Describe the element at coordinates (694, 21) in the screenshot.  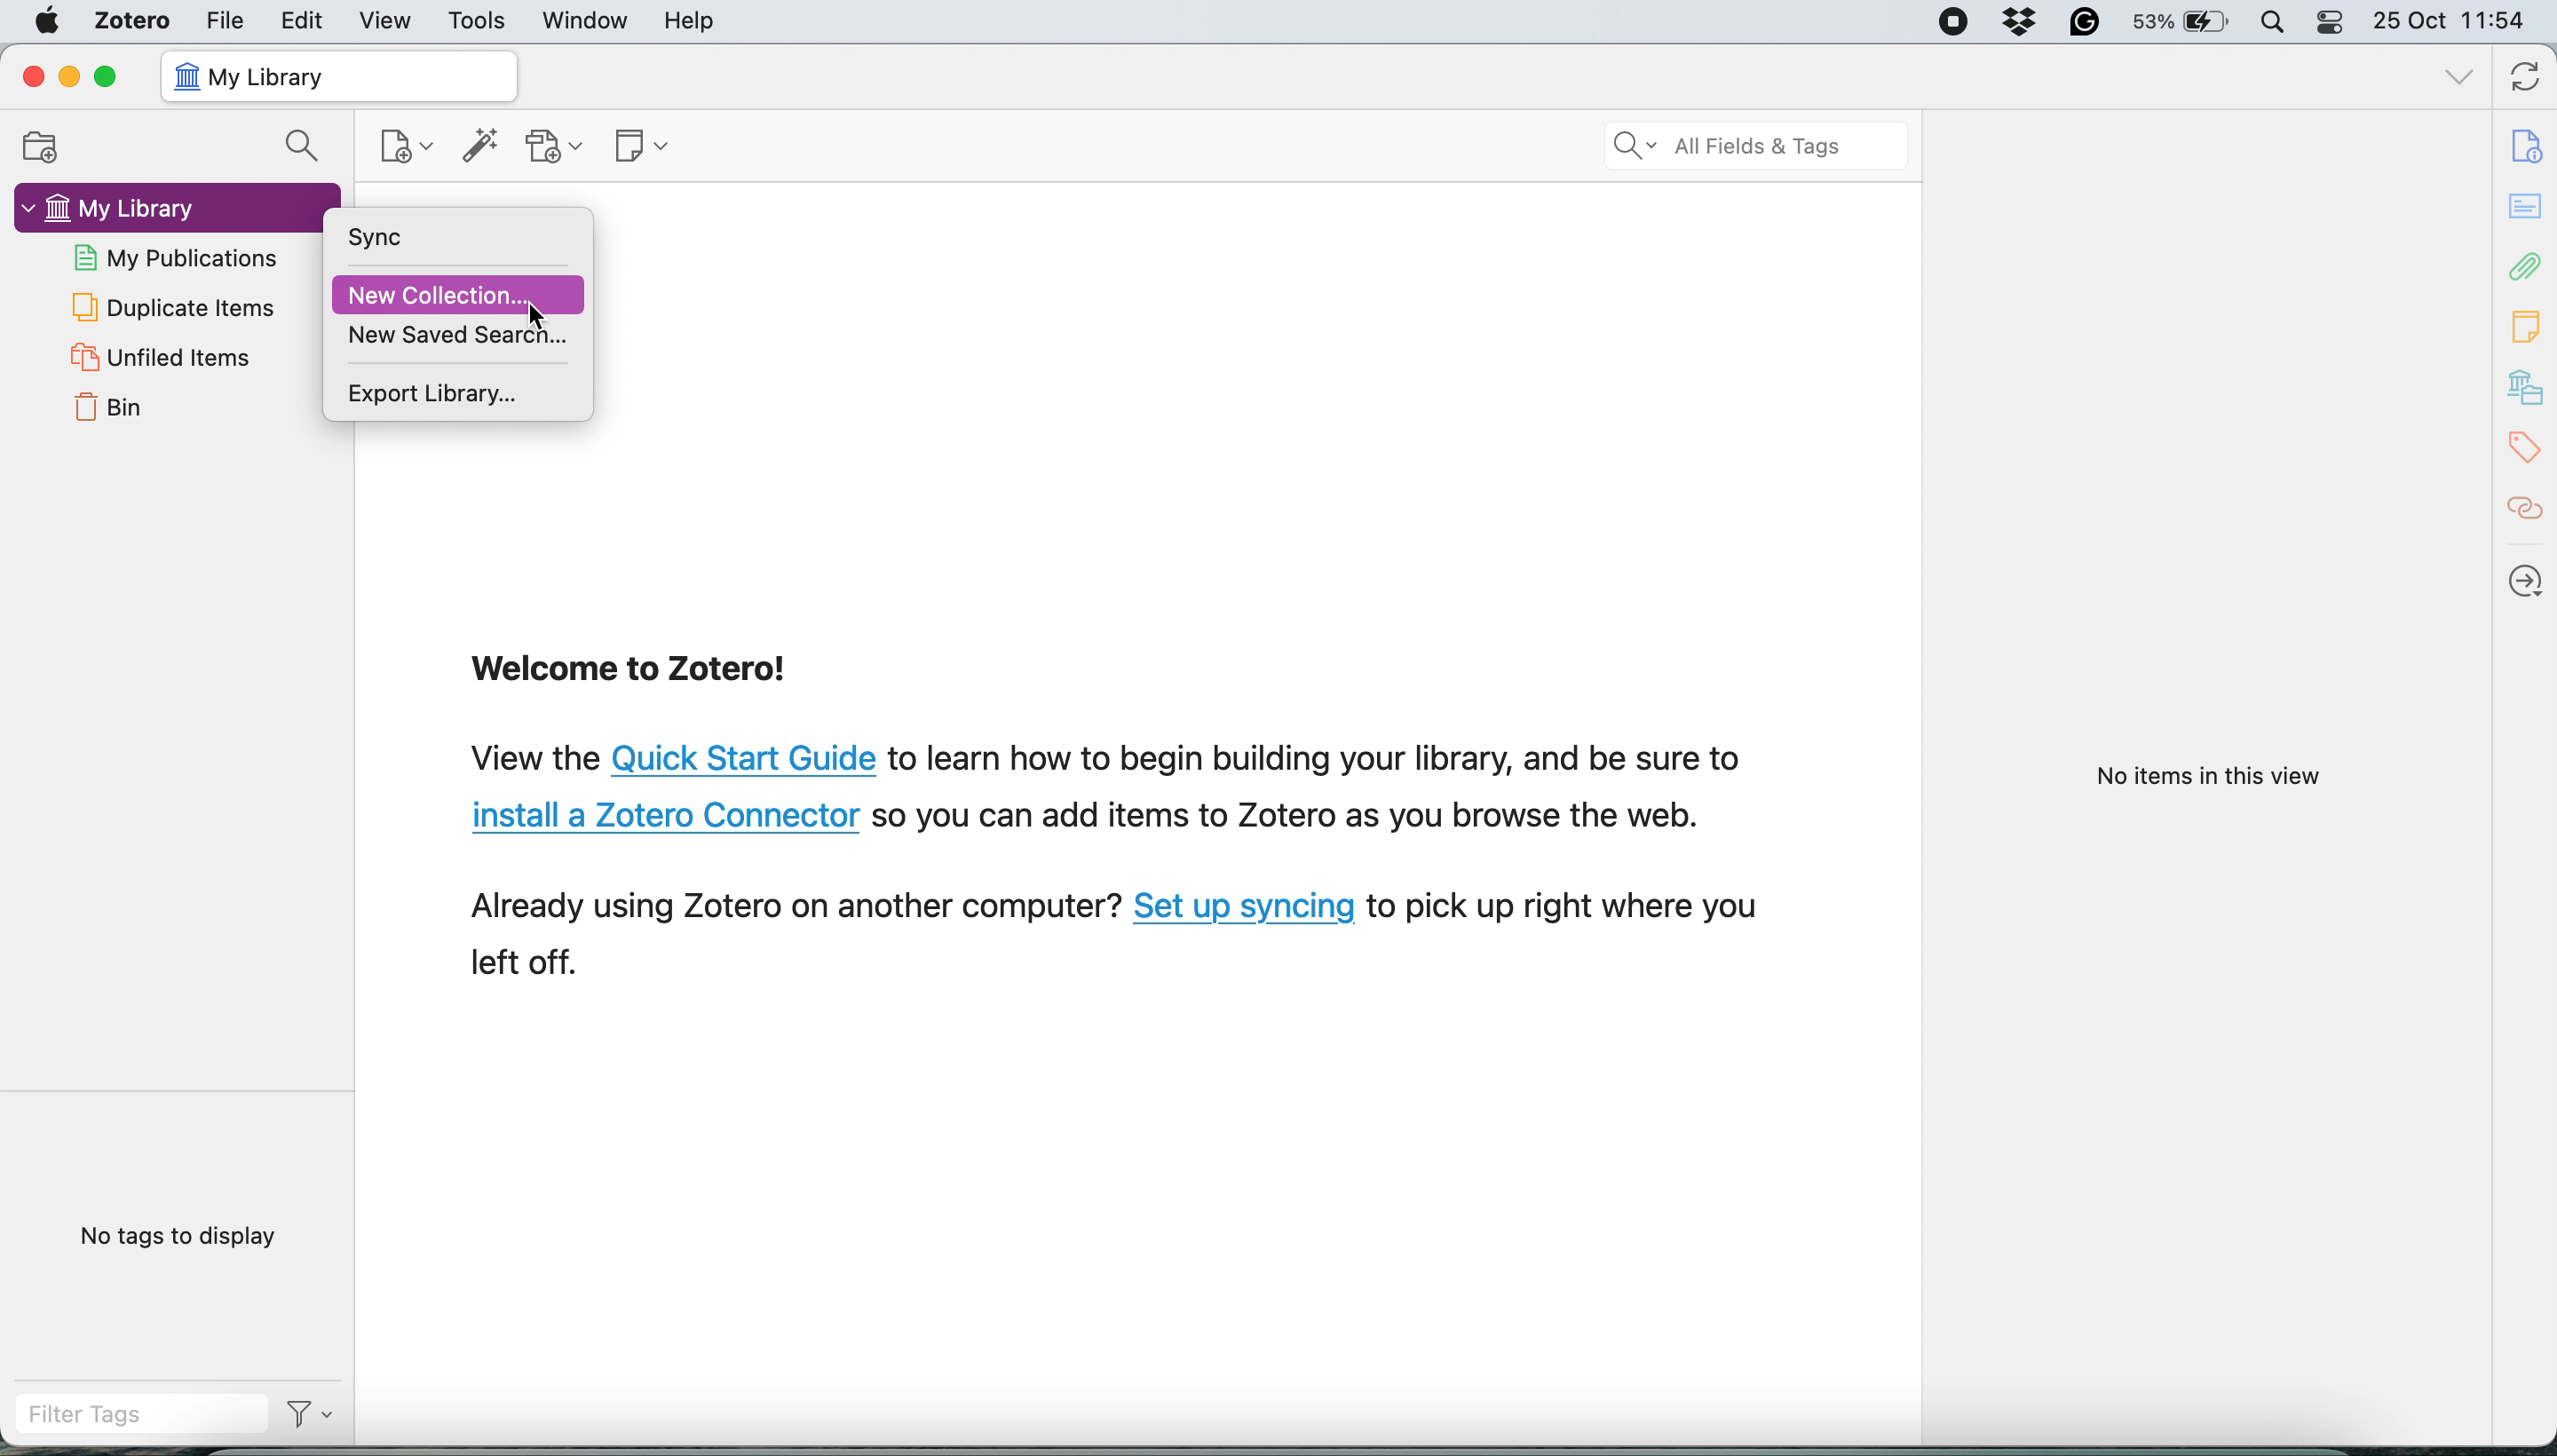
I see `help` at that location.